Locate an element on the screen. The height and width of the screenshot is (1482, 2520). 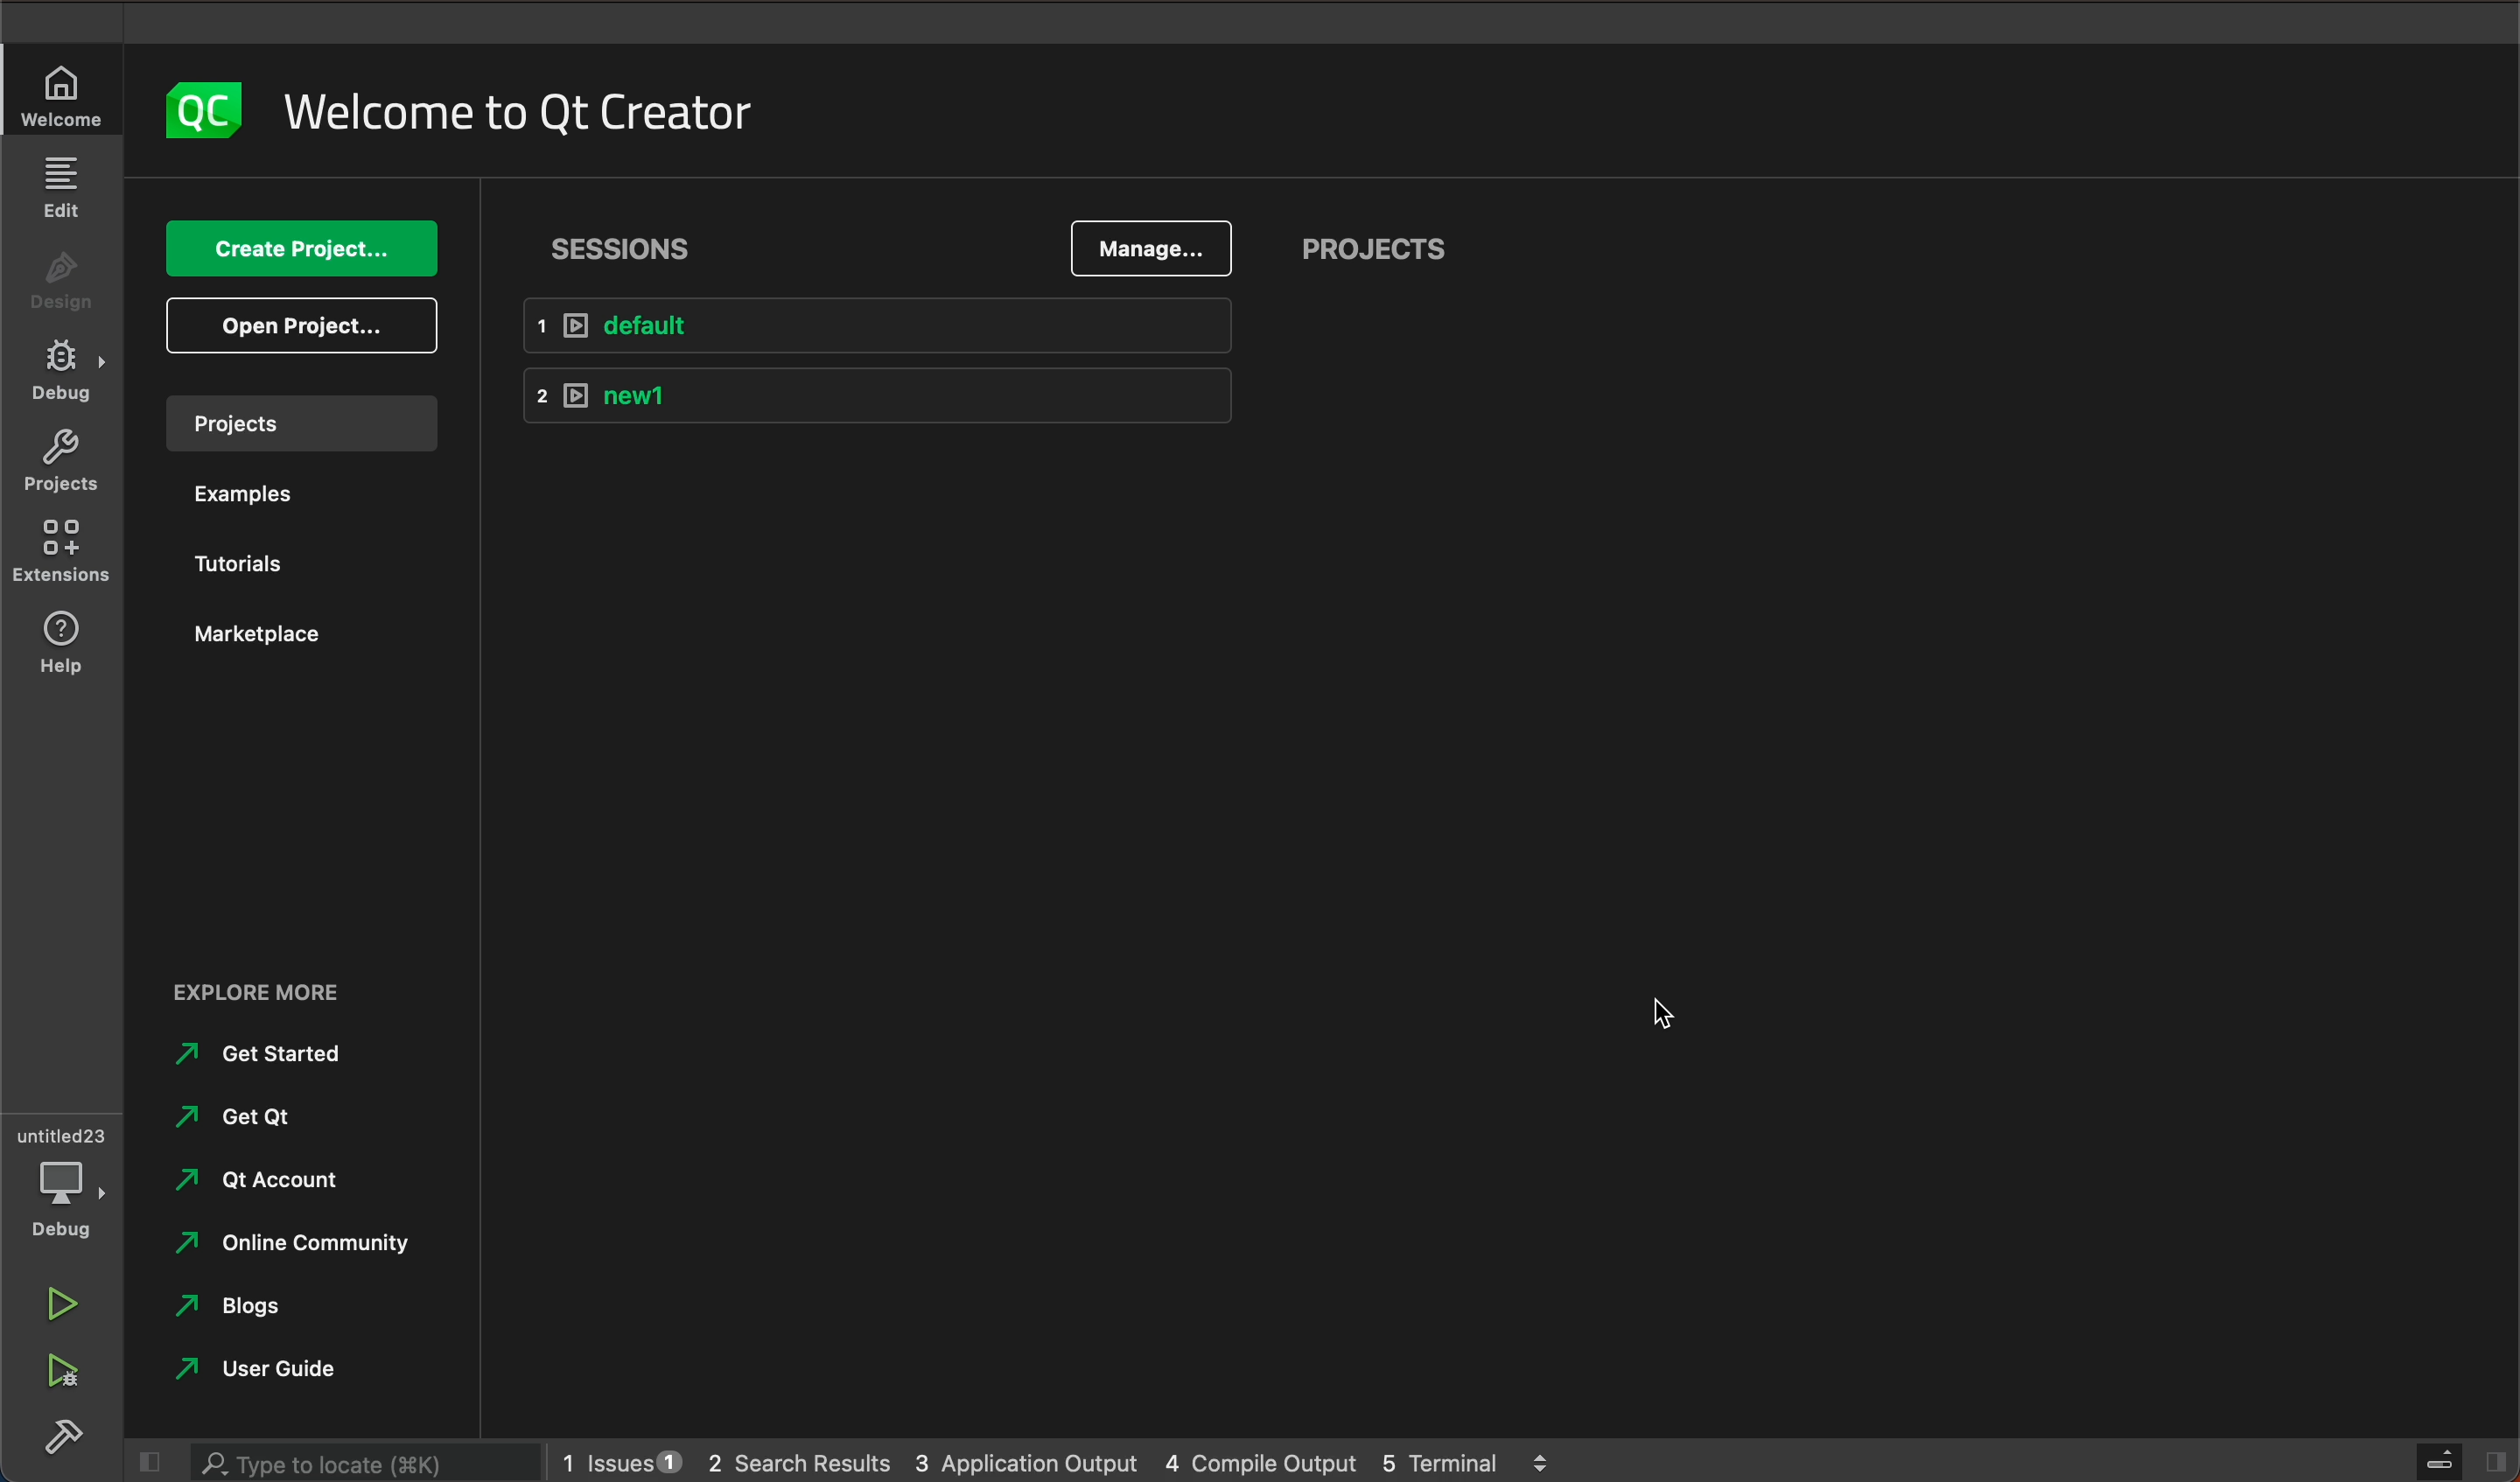
new session is located at coordinates (886, 402).